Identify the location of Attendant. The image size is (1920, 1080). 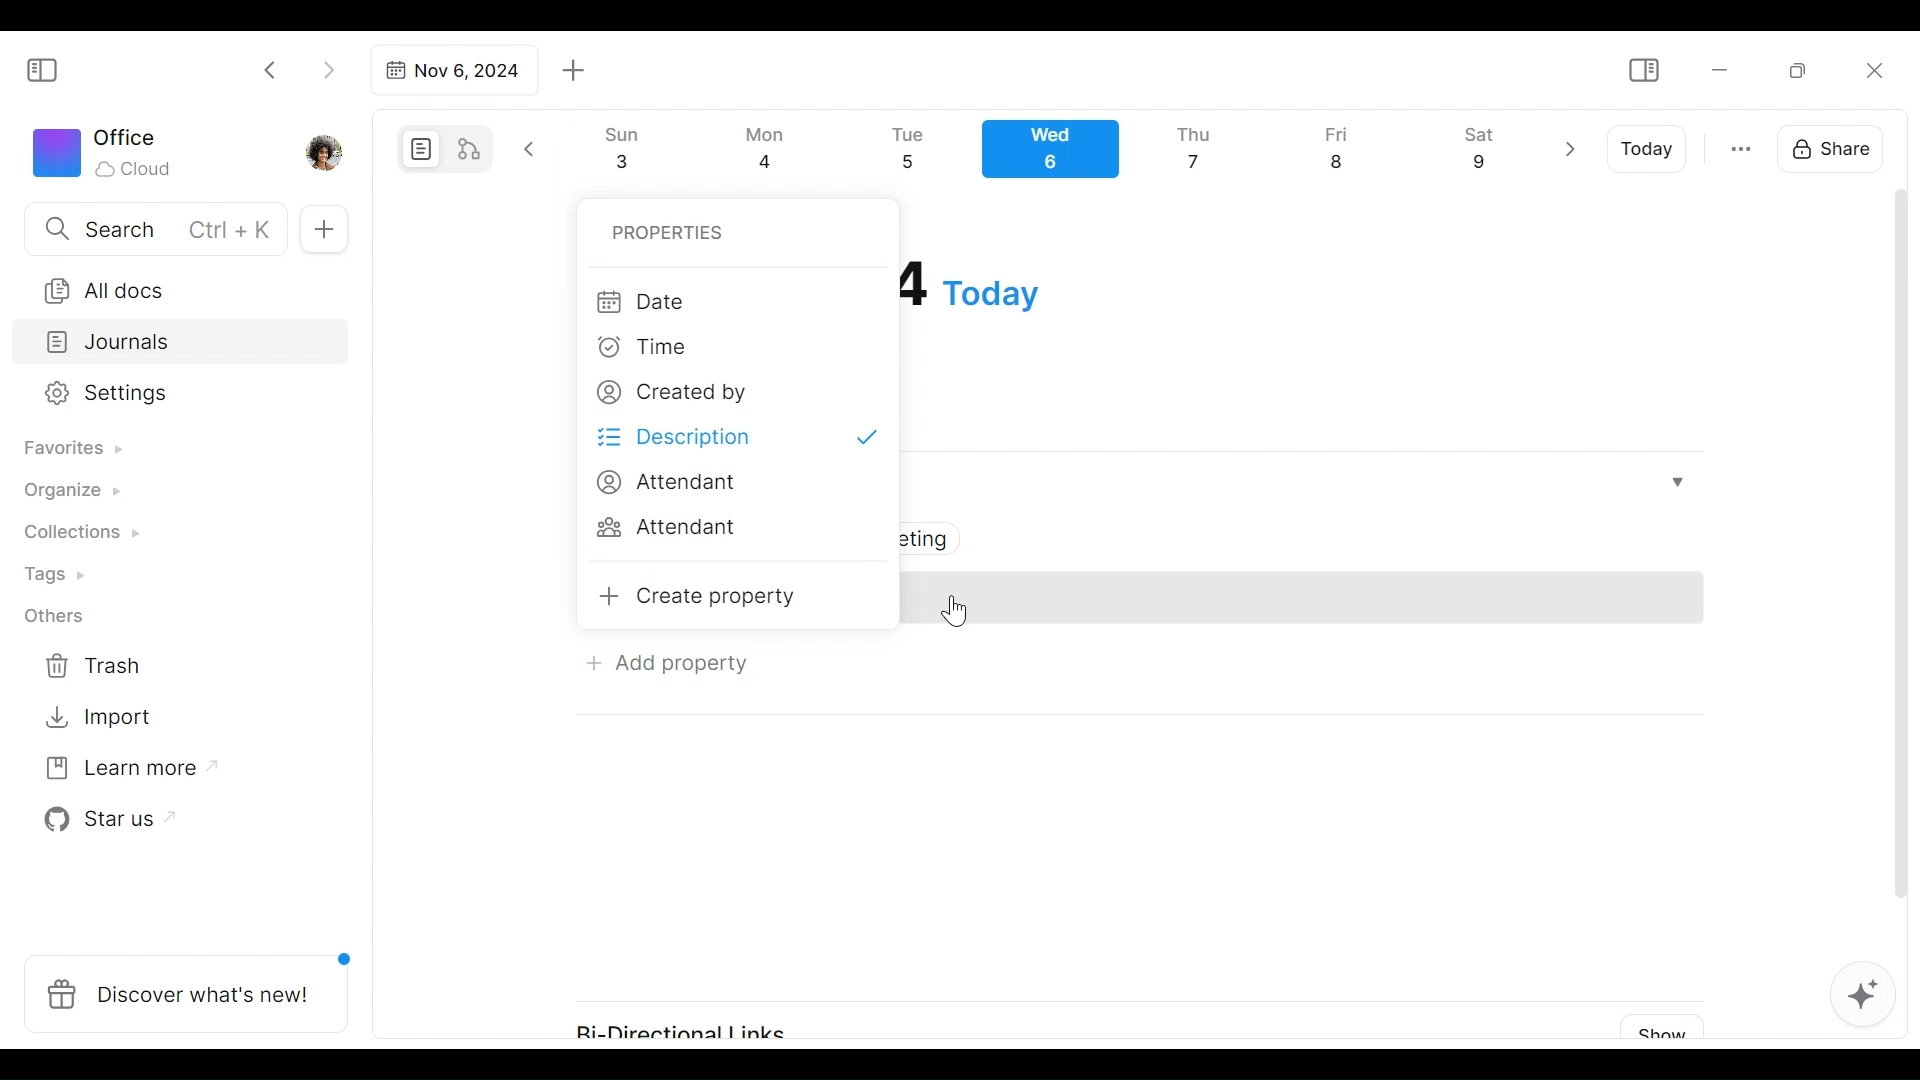
(675, 484).